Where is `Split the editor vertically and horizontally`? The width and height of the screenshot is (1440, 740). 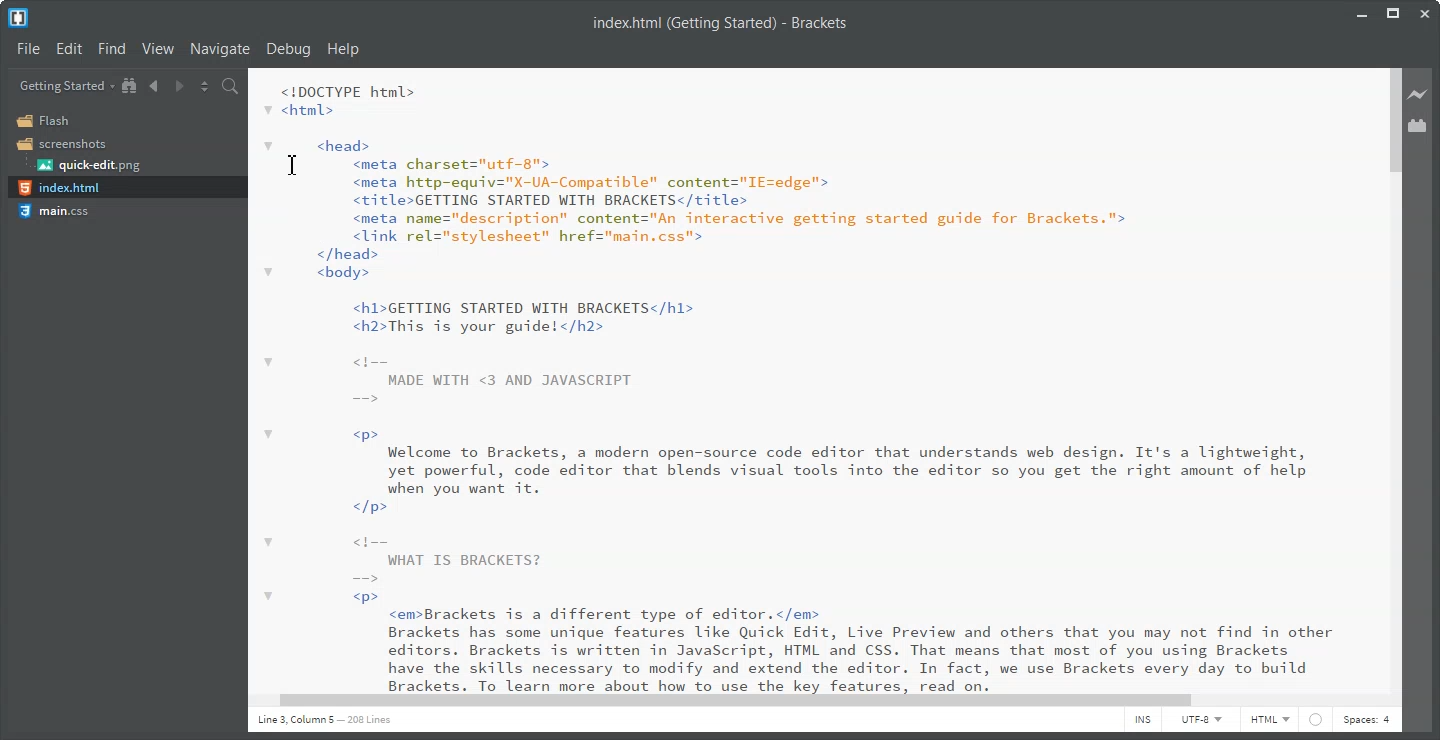 Split the editor vertically and horizontally is located at coordinates (205, 86).